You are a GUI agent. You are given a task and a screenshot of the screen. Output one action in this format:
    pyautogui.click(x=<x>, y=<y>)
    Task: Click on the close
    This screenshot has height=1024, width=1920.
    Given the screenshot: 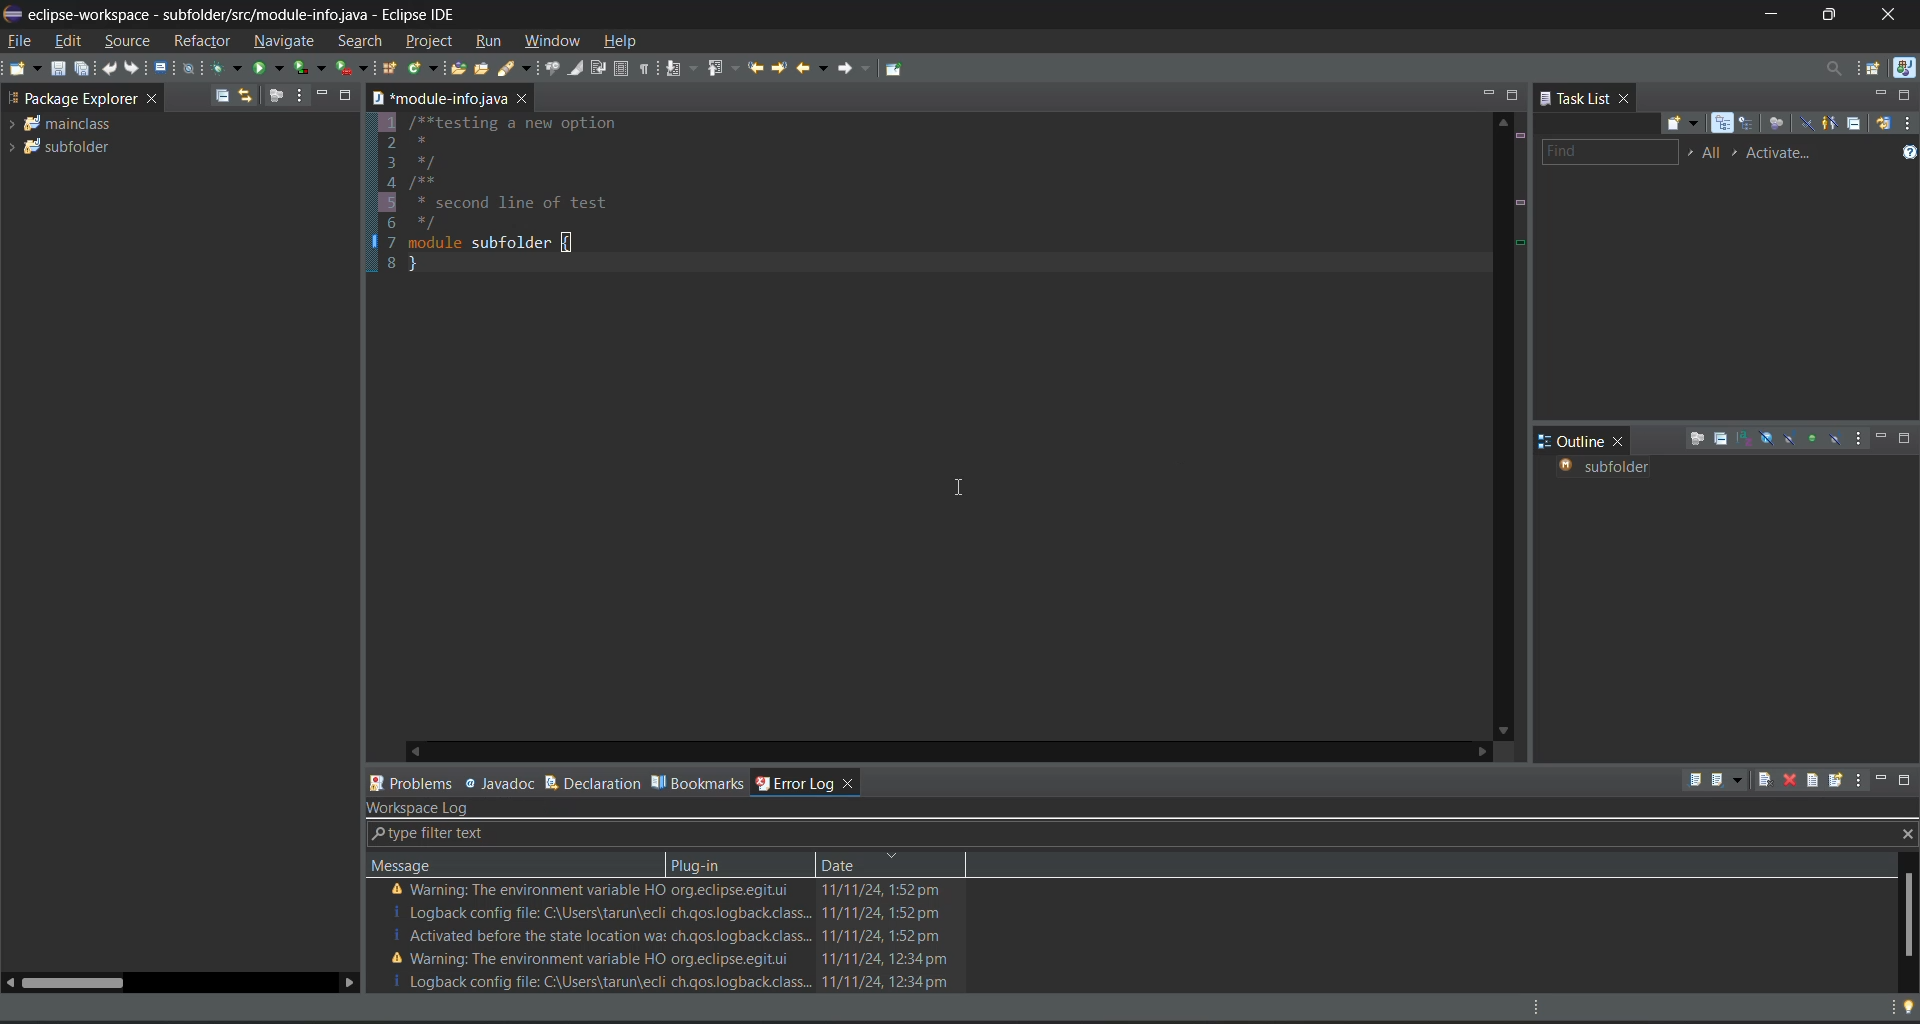 What is the action you would take?
    pyautogui.click(x=1621, y=443)
    